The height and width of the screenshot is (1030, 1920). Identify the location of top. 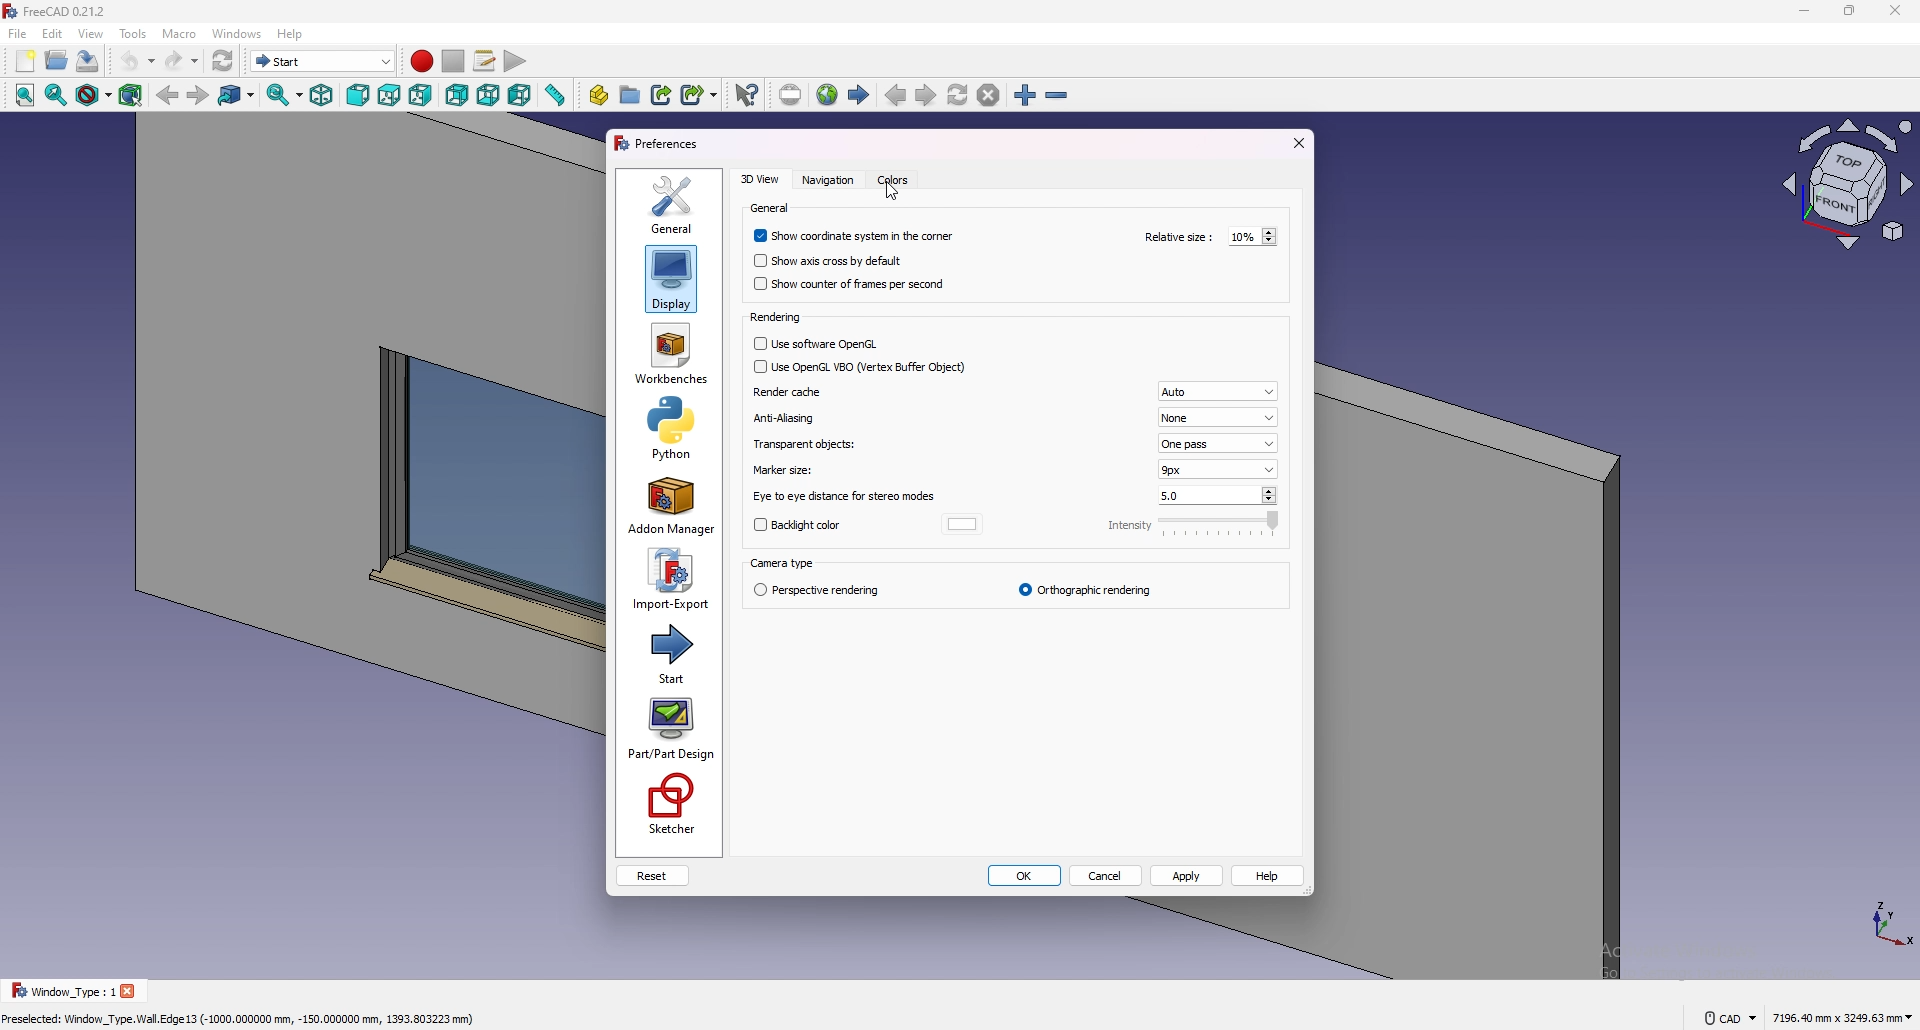
(389, 96).